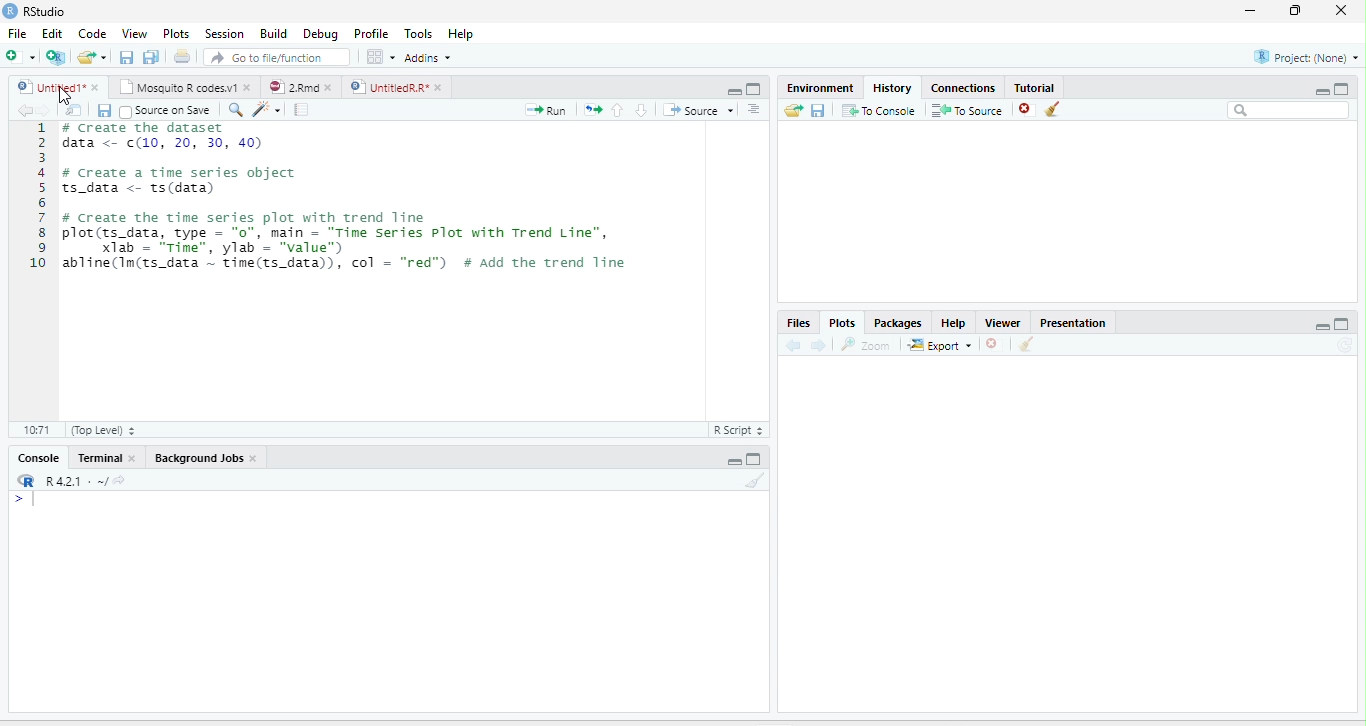 The width and height of the screenshot is (1366, 726). Describe the element at coordinates (964, 86) in the screenshot. I see `Connections` at that location.